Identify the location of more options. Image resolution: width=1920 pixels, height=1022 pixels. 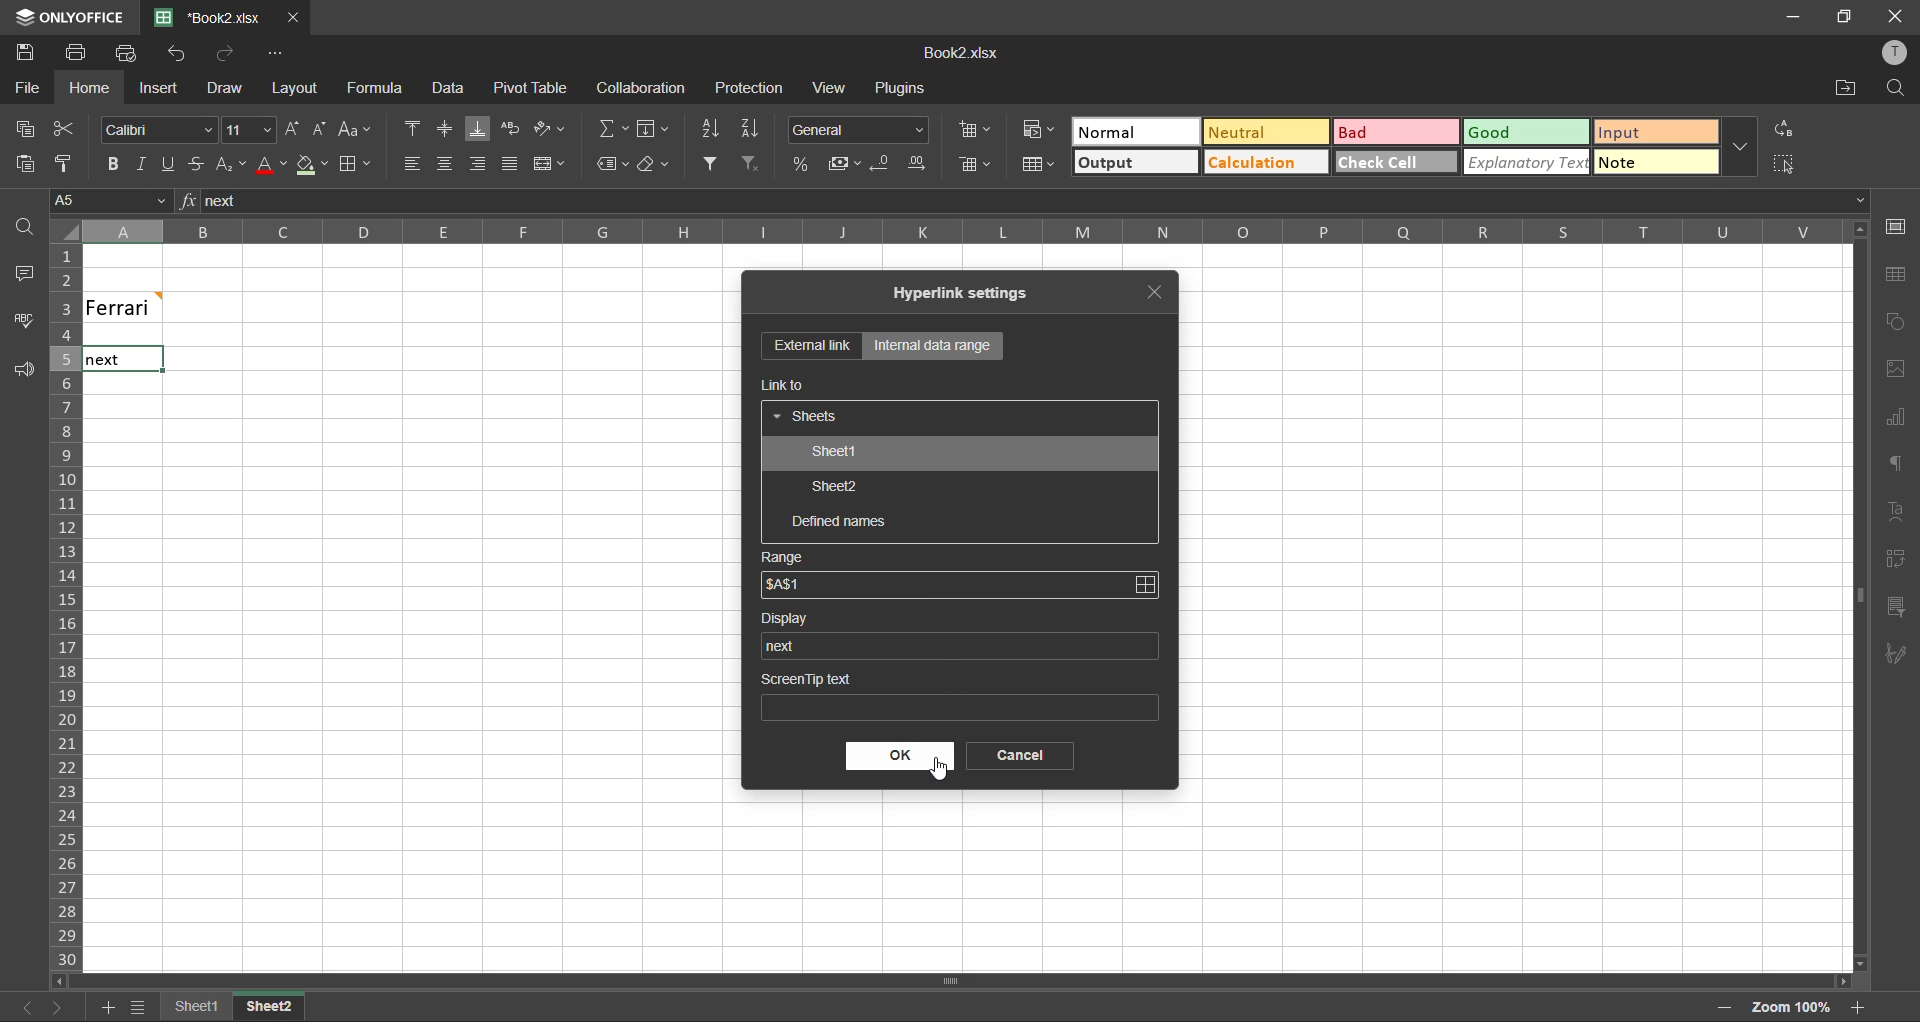
(1745, 147).